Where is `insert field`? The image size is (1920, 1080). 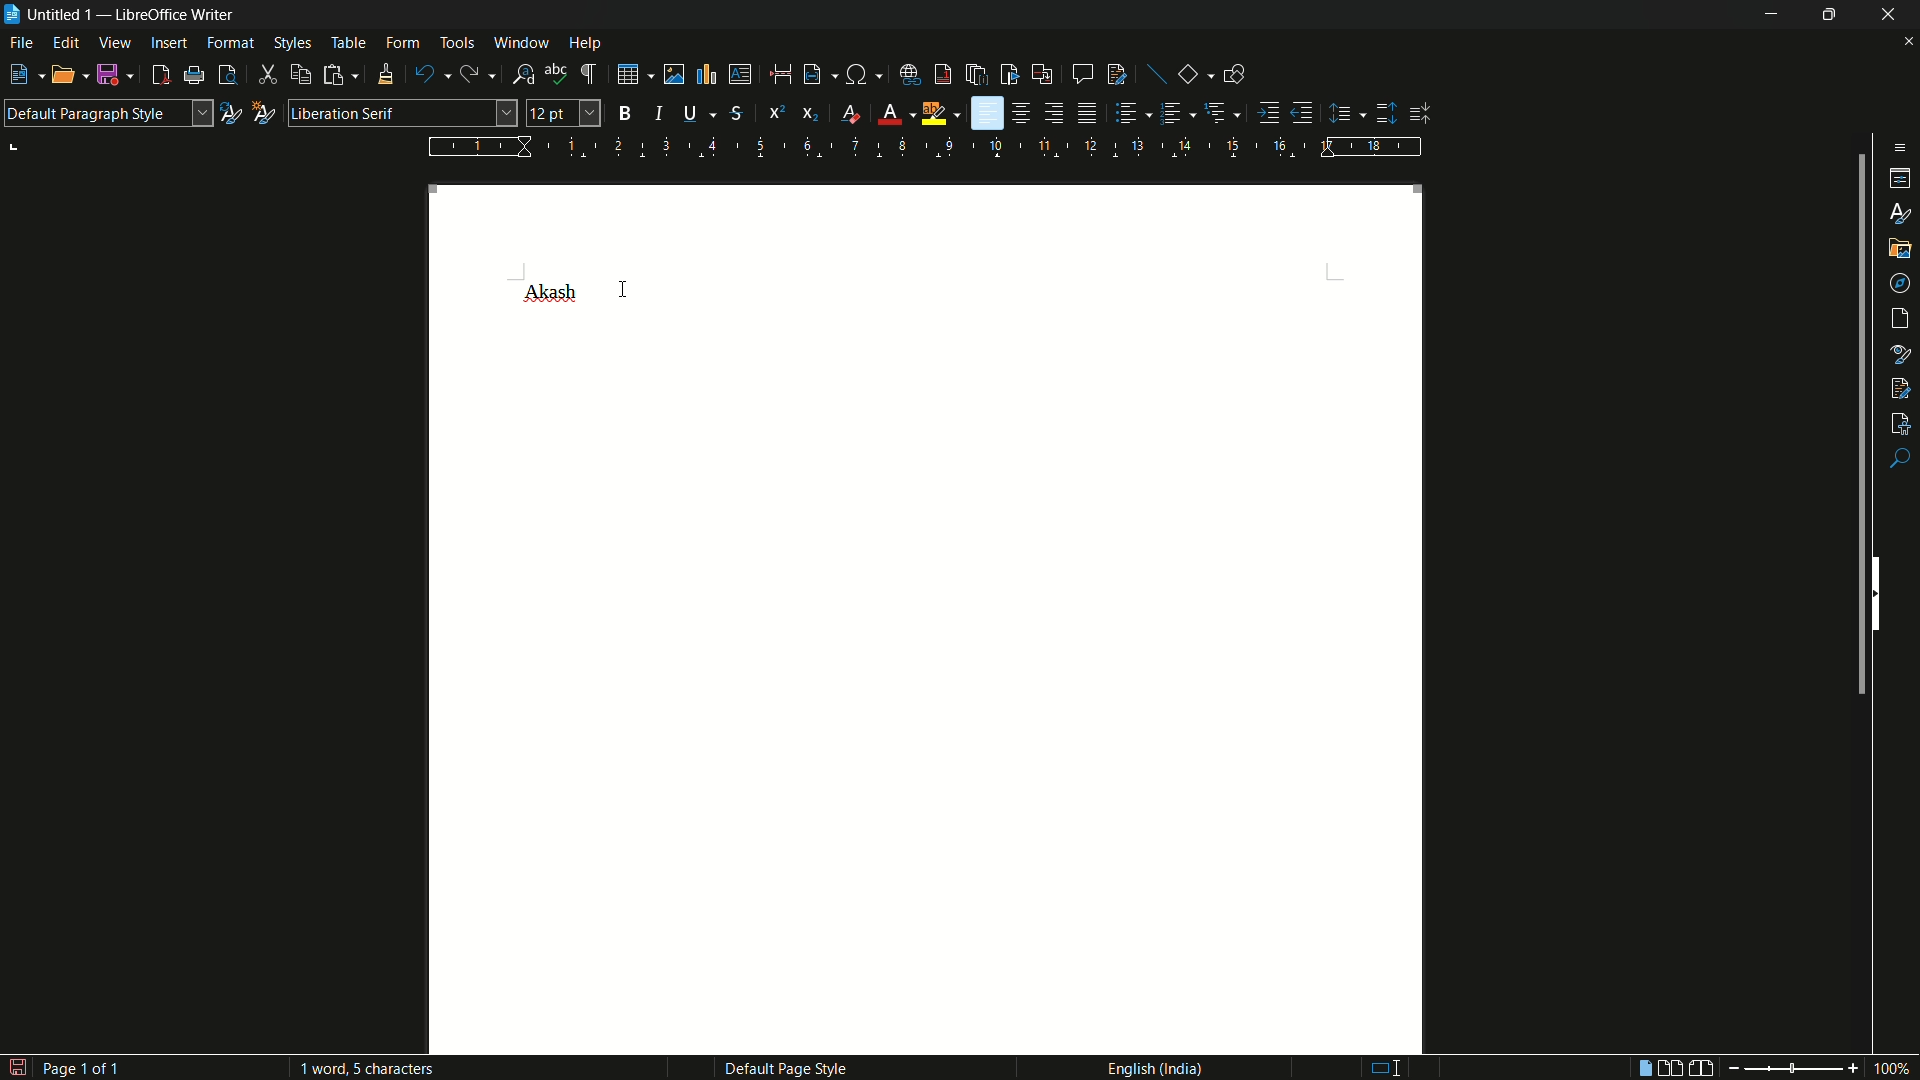
insert field is located at coordinates (811, 75).